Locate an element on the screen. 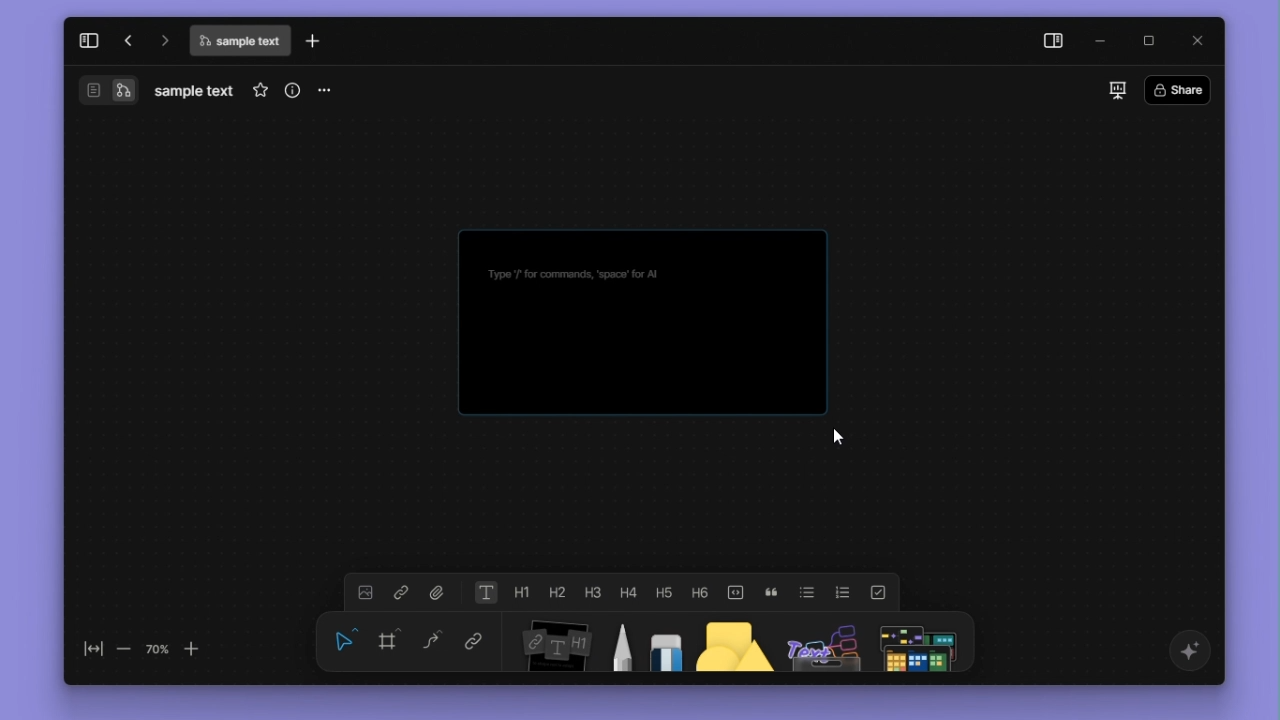  others is located at coordinates (819, 644).